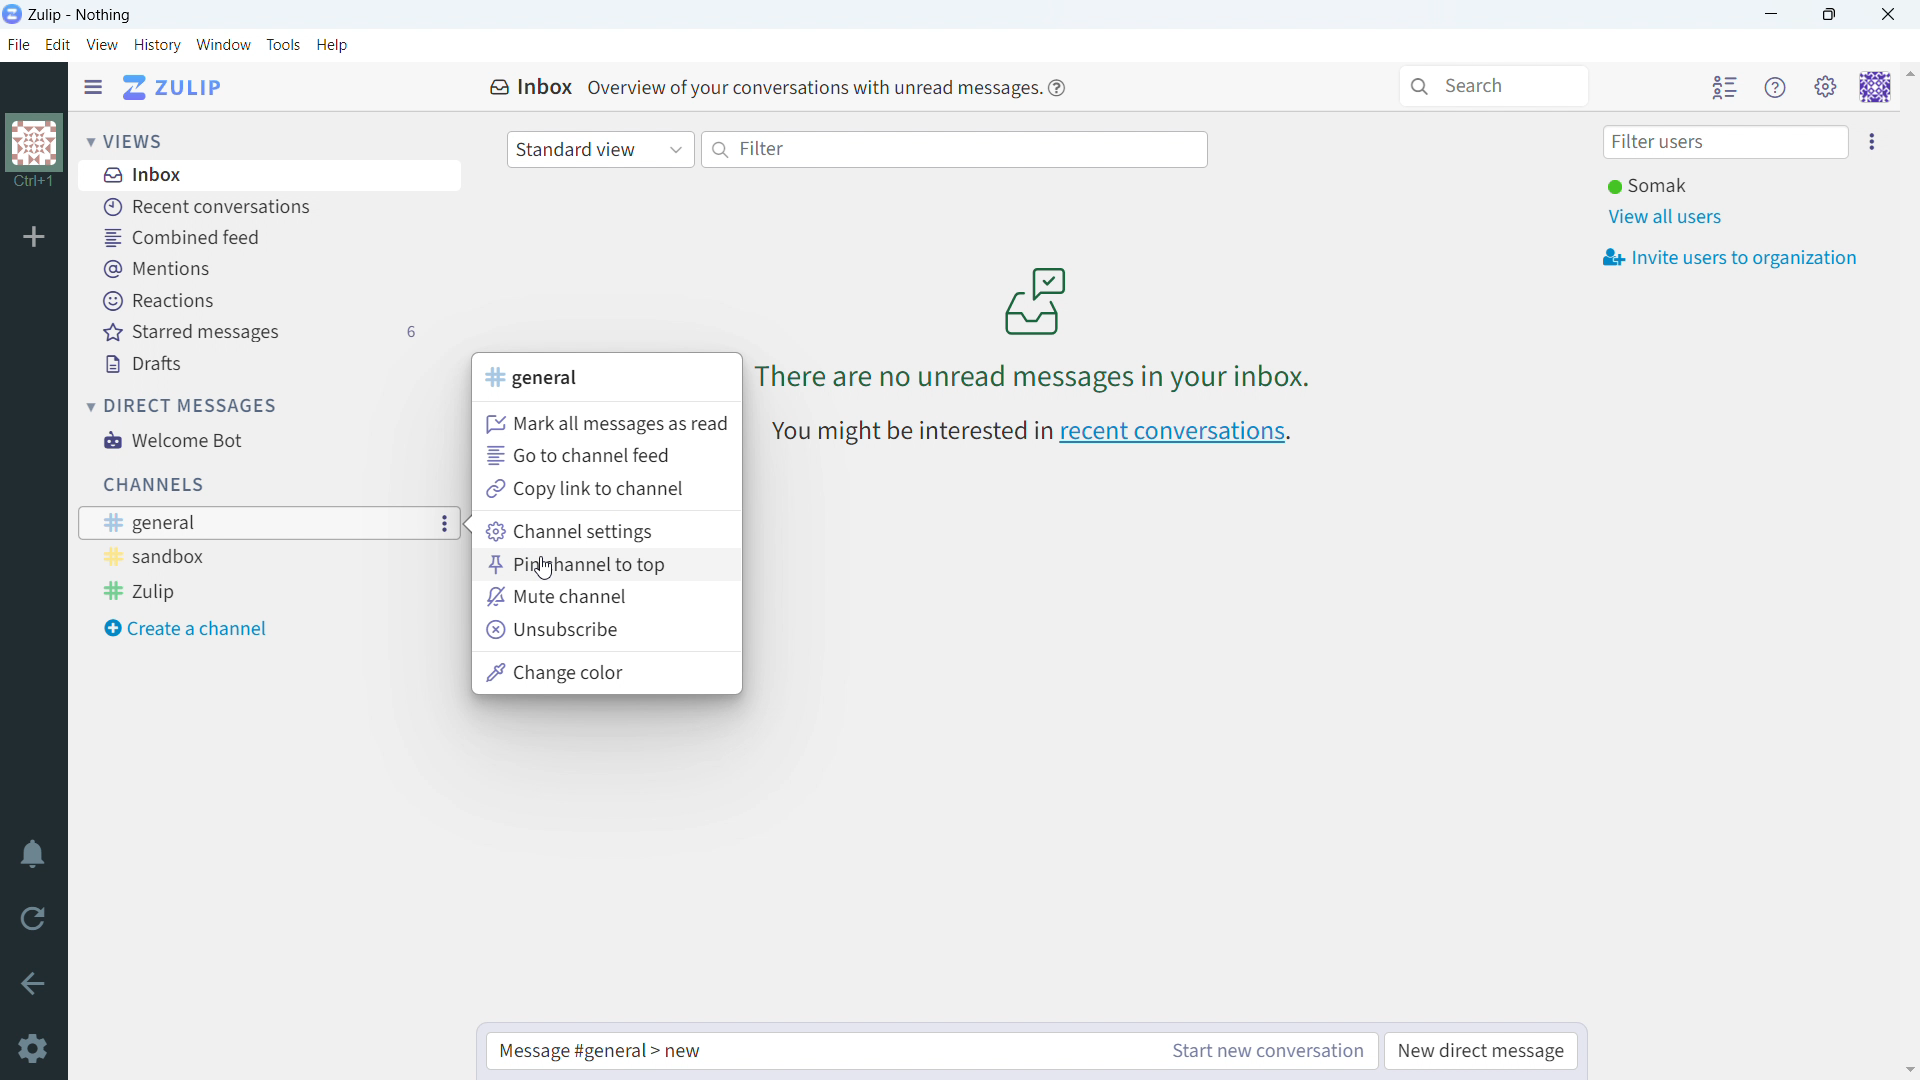 This screenshot has height=1080, width=1920. What do you see at coordinates (1725, 143) in the screenshot?
I see `filter user` at bounding box center [1725, 143].